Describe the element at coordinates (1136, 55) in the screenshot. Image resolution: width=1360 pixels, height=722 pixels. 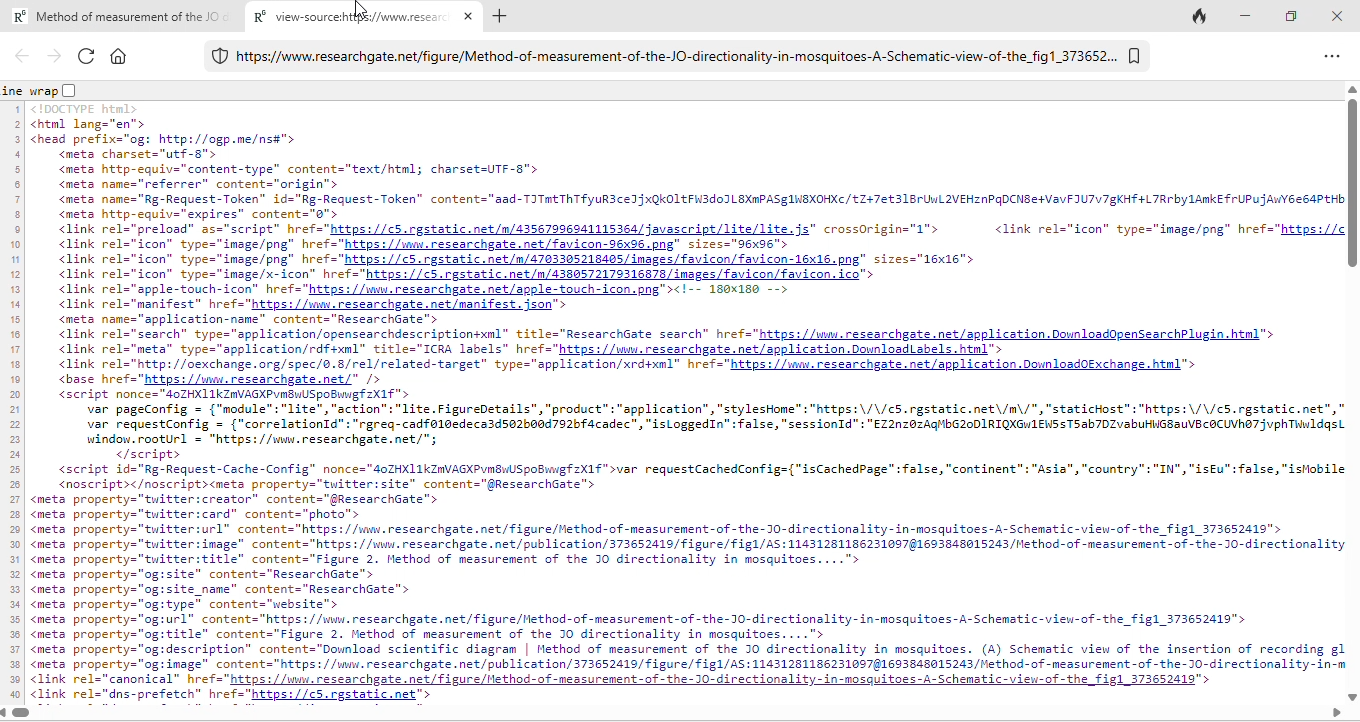
I see `bookmark tab` at that location.